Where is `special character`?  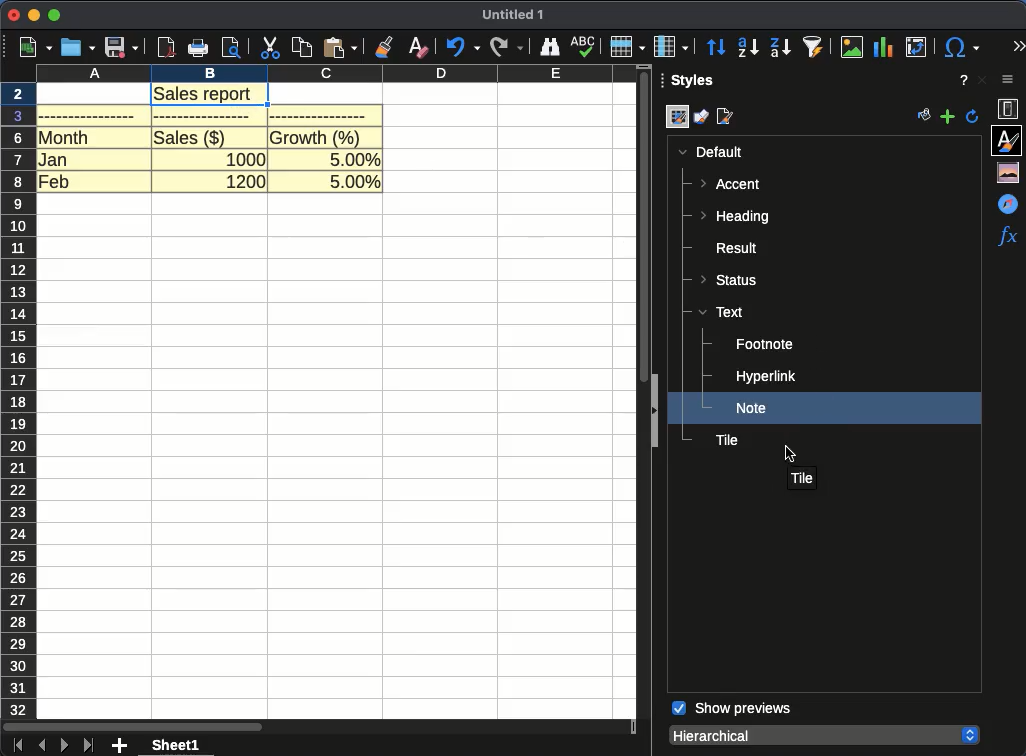
special character is located at coordinates (959, 47).